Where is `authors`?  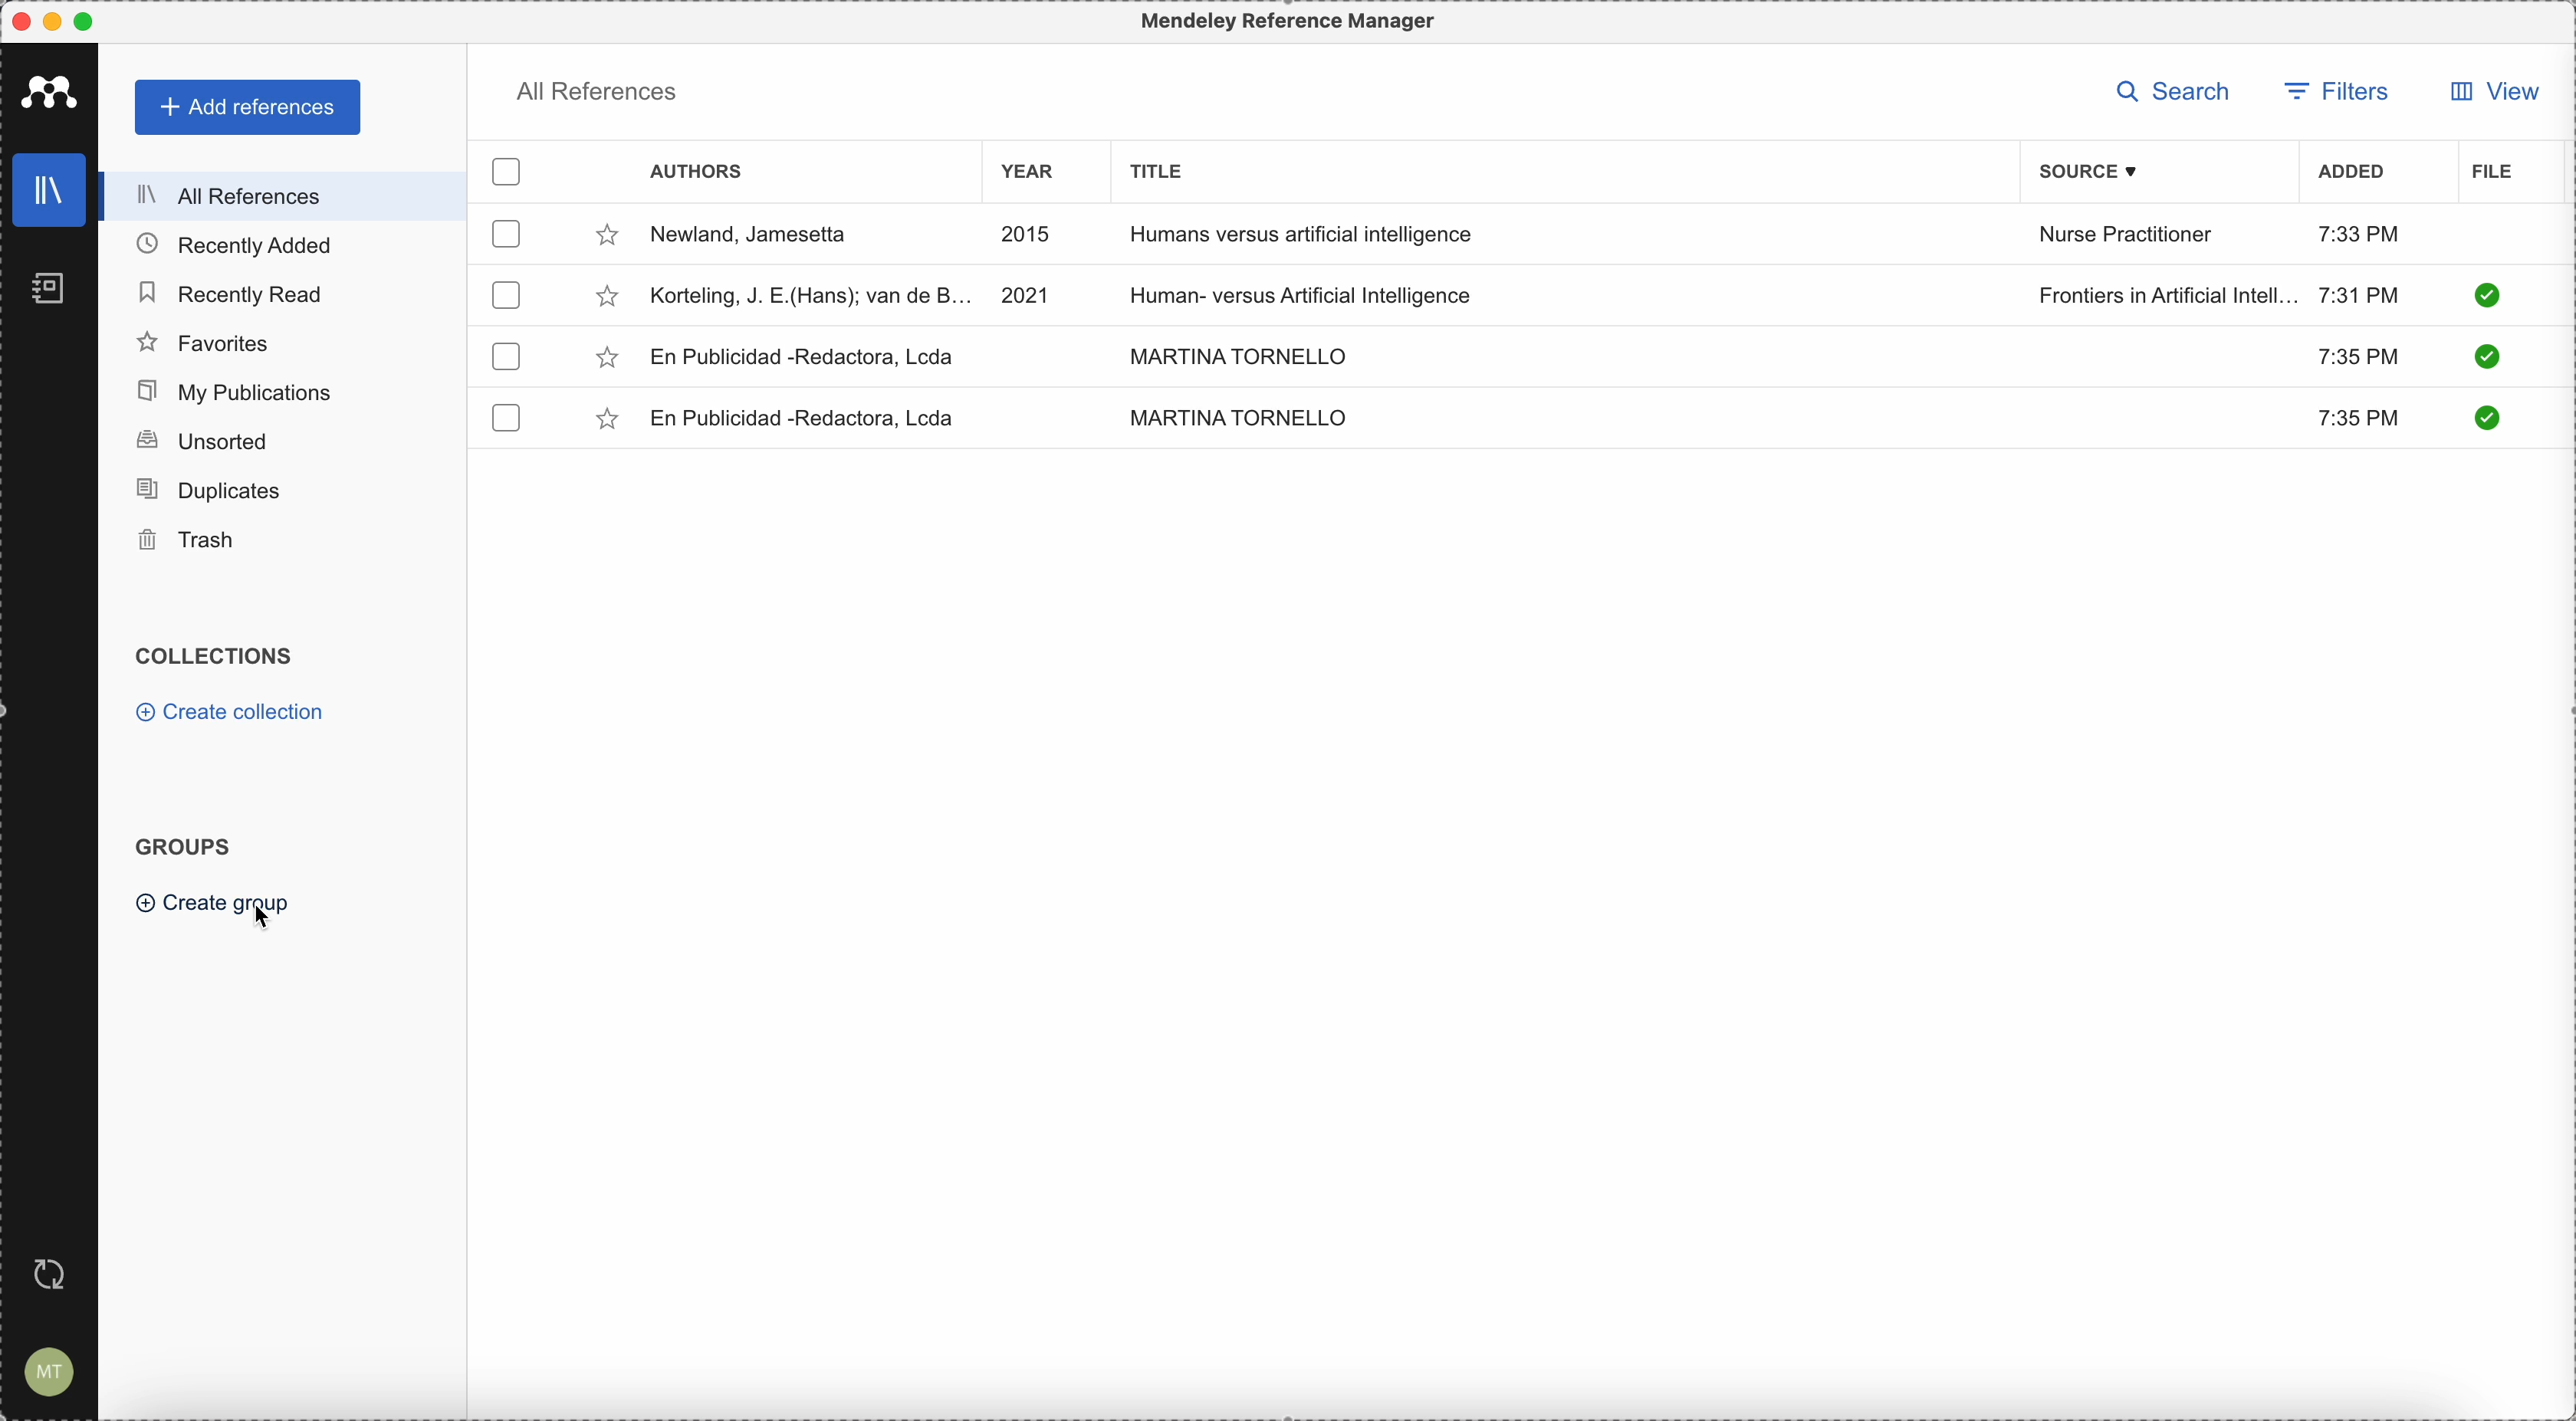 authors is located at coordinates (696, 174).